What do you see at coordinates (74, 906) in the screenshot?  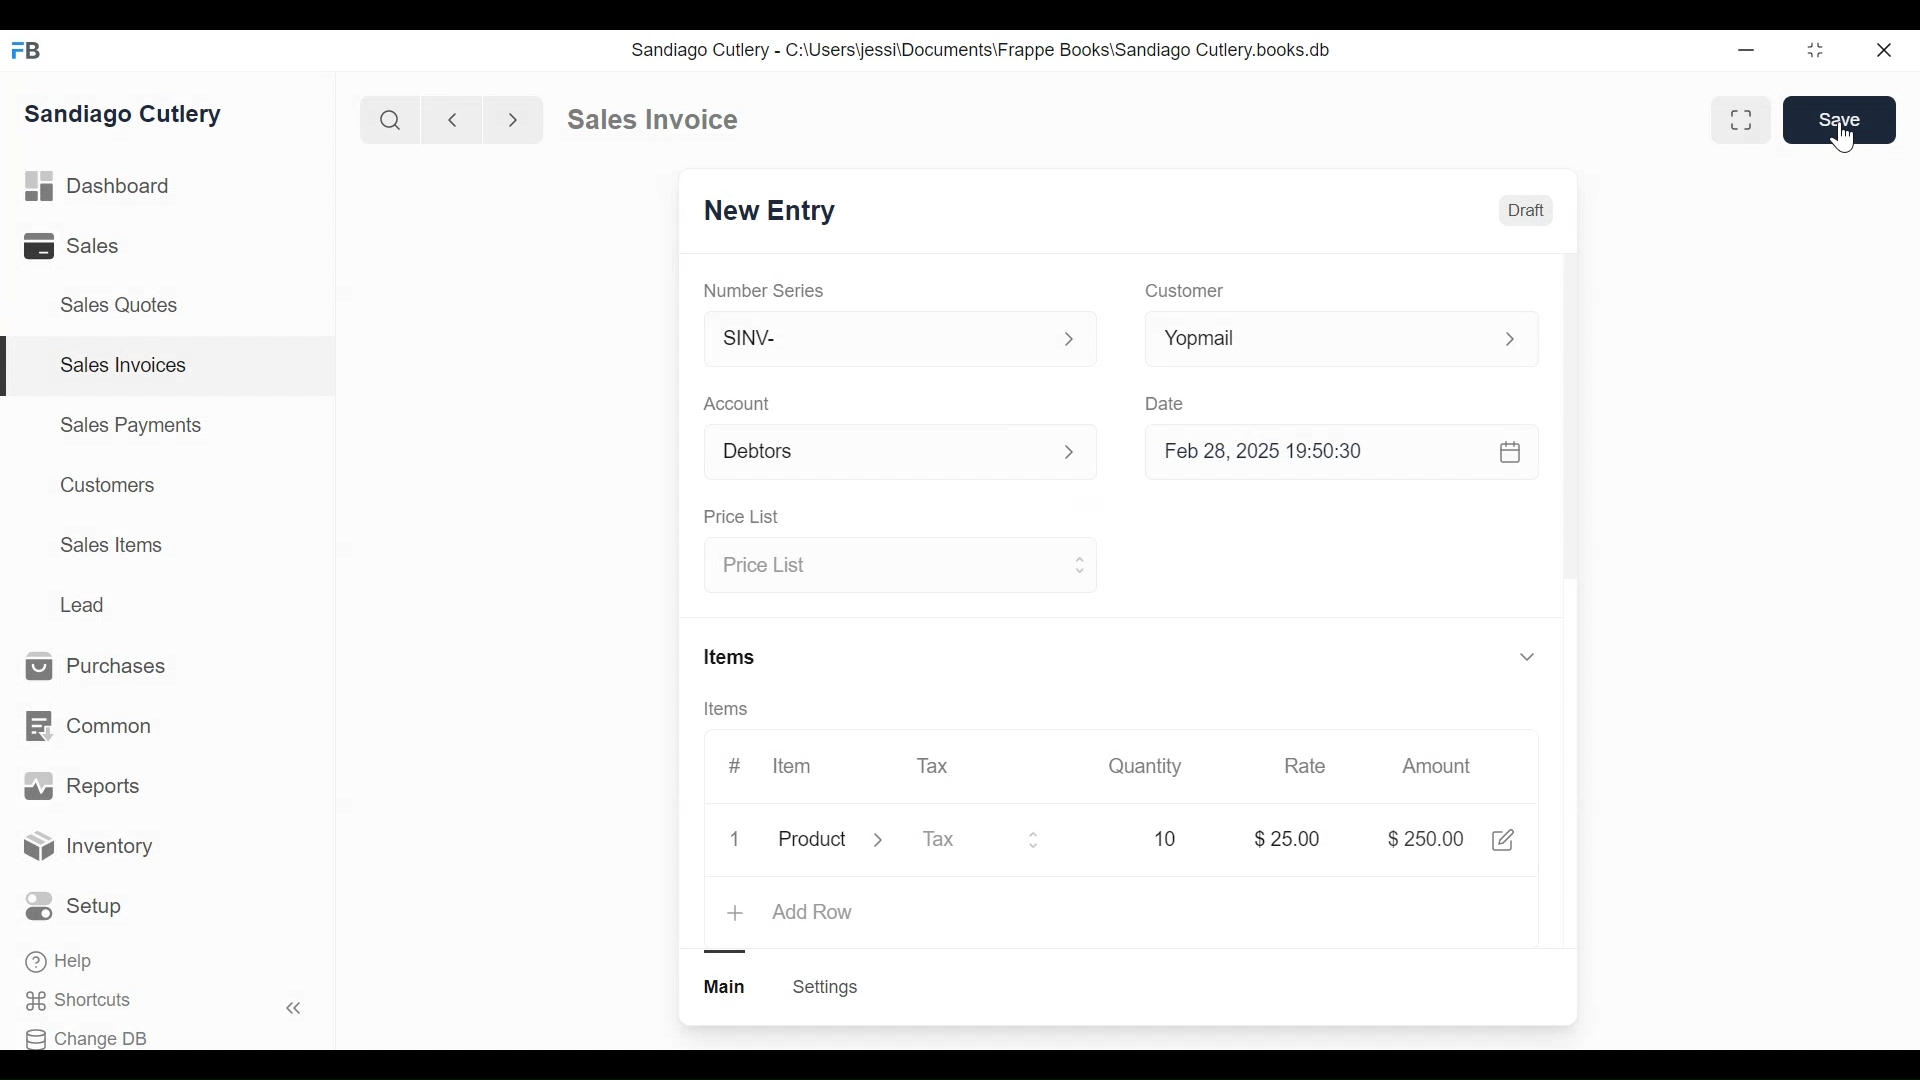 I see `Setup` at bounding box center [74, 906].